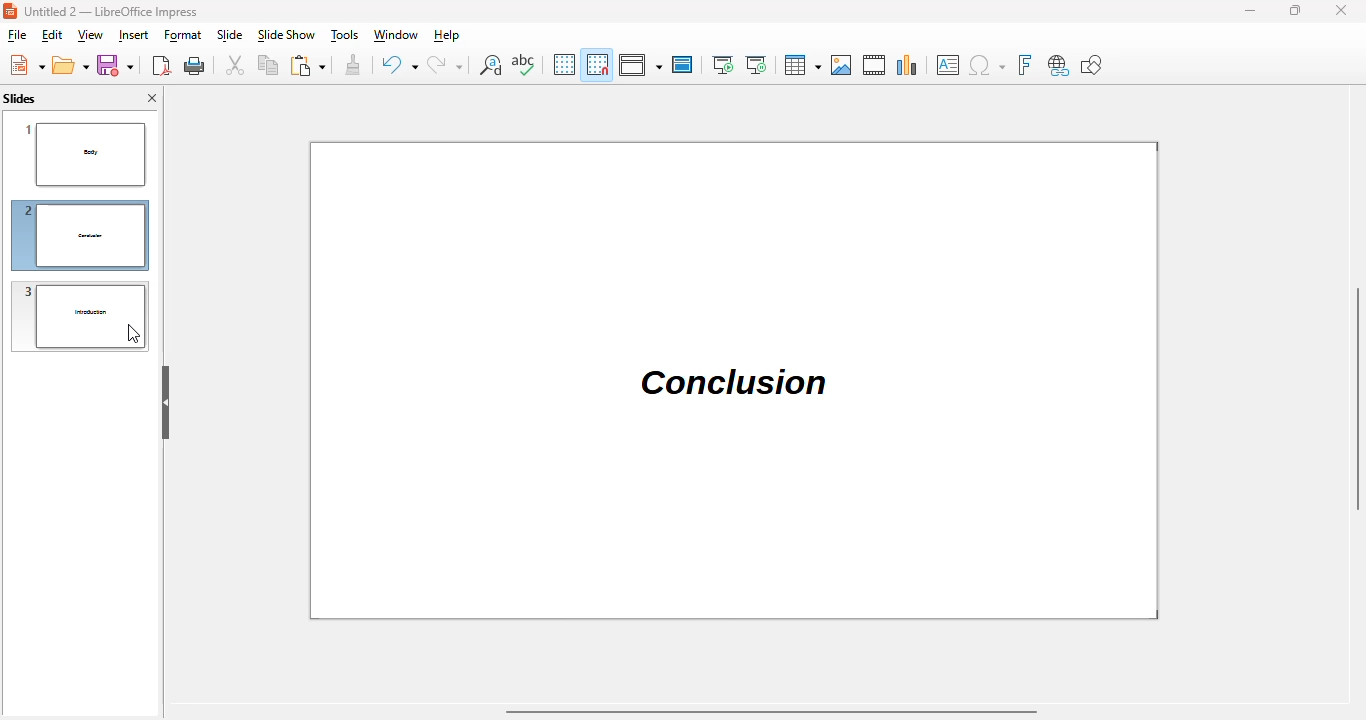  I want to click on new, so click(27, 64).